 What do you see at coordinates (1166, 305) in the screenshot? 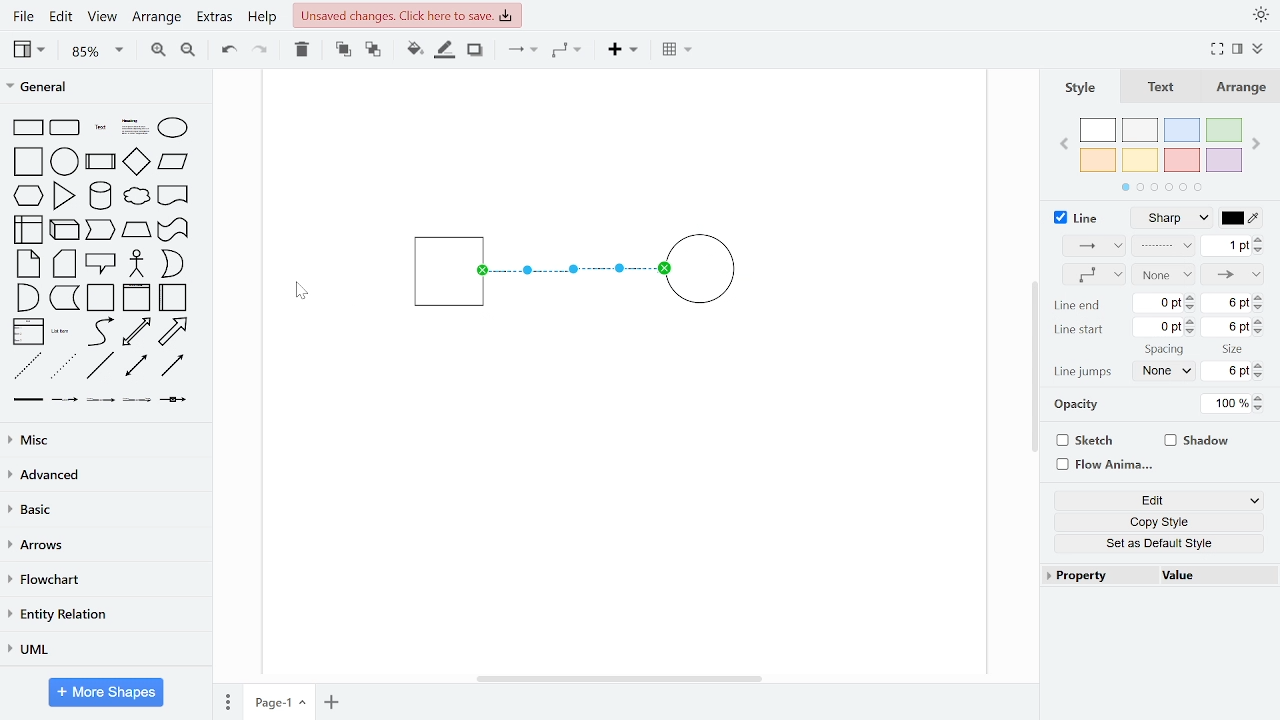
I see `change  line end spacing` at bounding box center [1166, 305].